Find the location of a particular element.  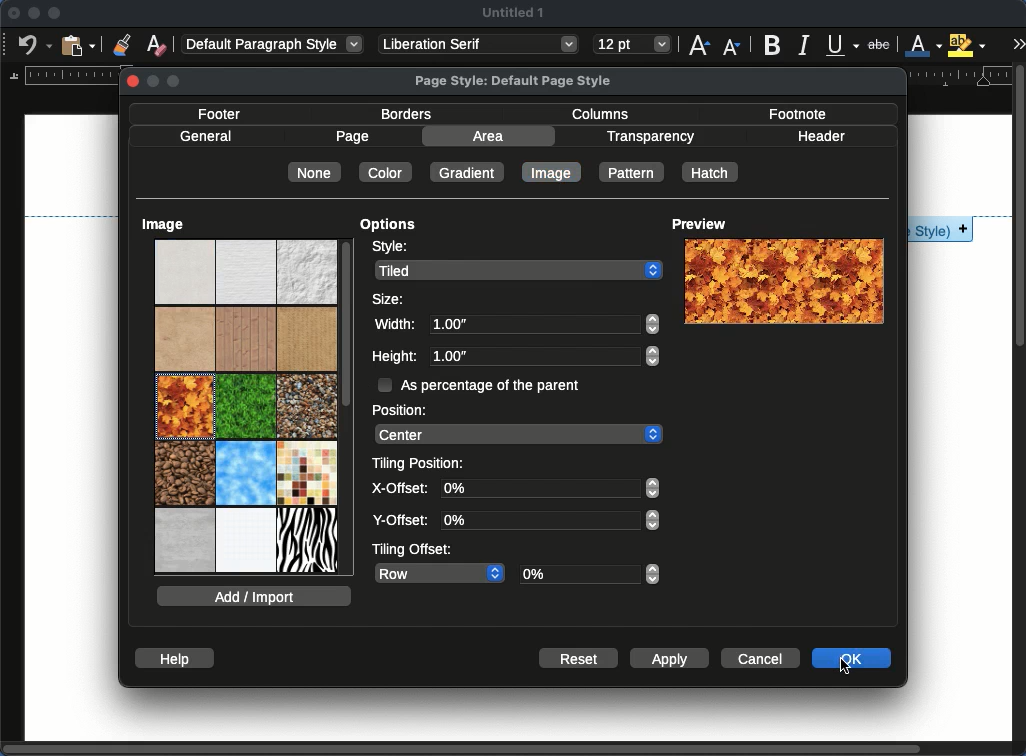

image - selected board display is located at coordinates (784, 281).